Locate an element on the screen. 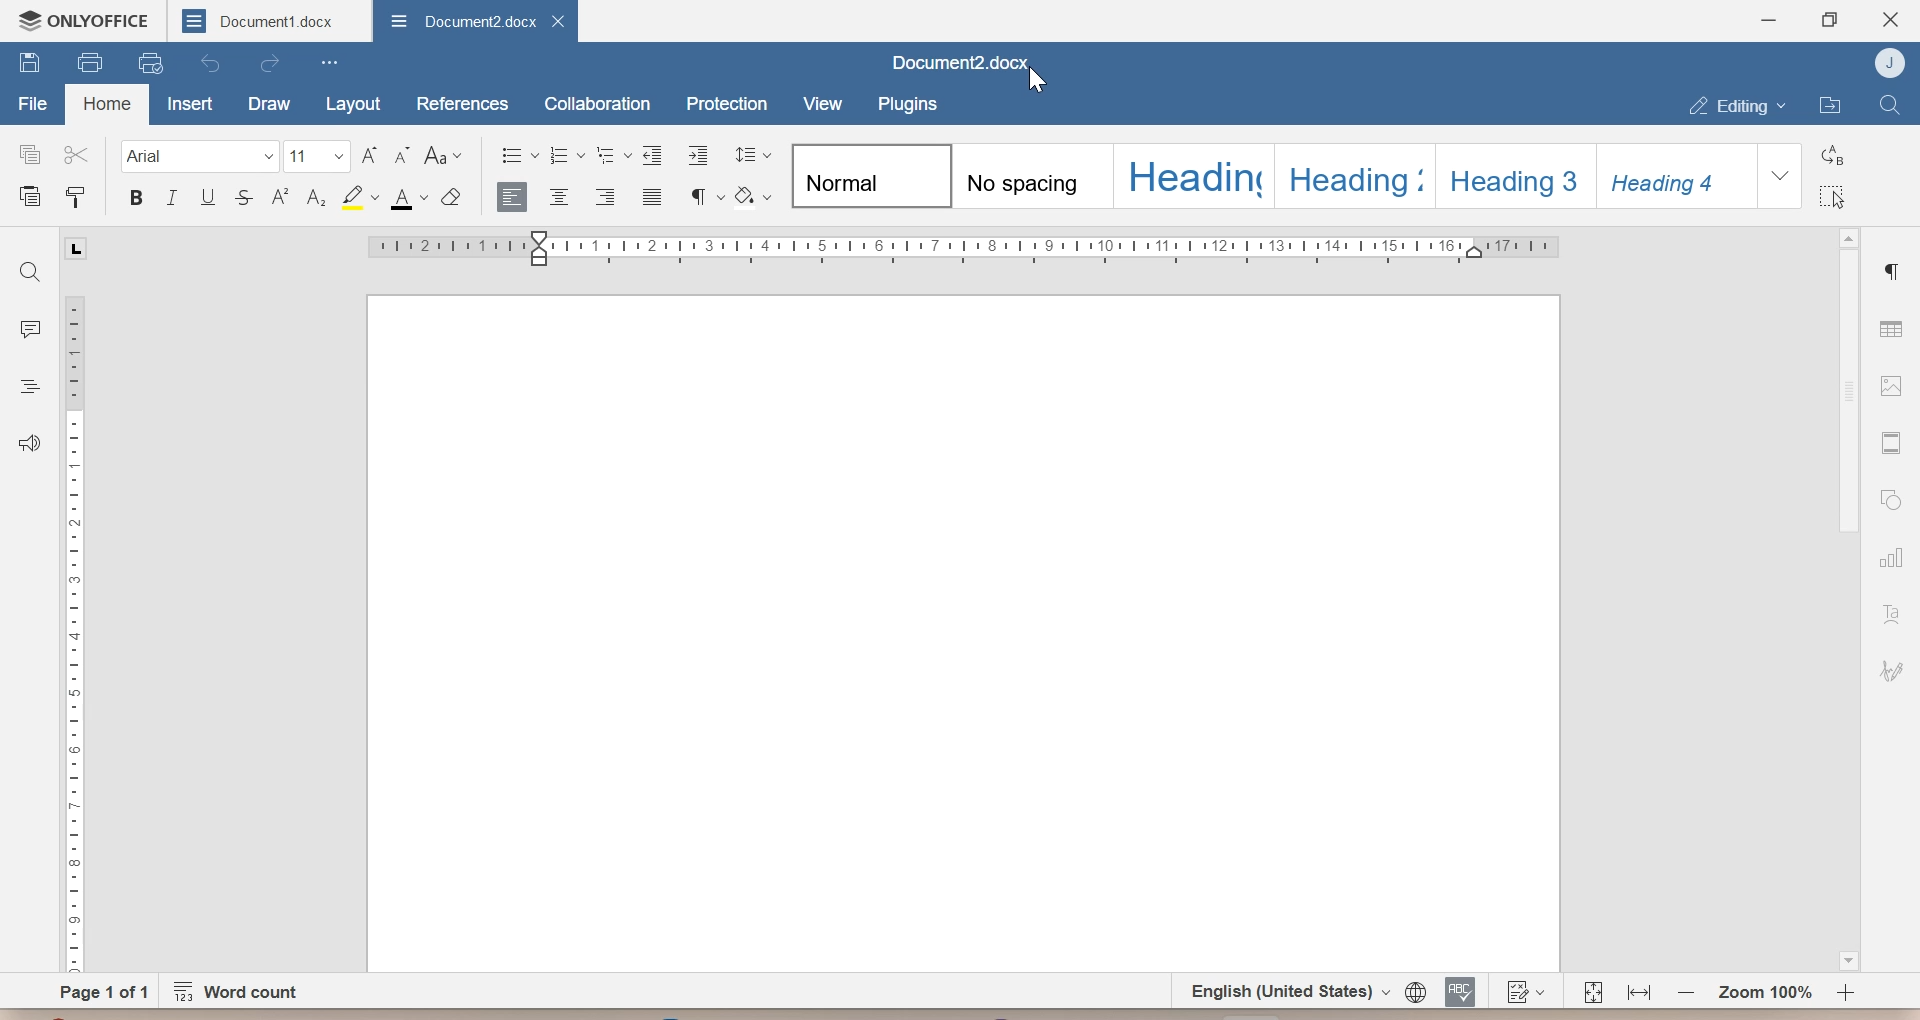 This screenshot has height=1020, width=1920. Normal is located at coordinates (873, 174).